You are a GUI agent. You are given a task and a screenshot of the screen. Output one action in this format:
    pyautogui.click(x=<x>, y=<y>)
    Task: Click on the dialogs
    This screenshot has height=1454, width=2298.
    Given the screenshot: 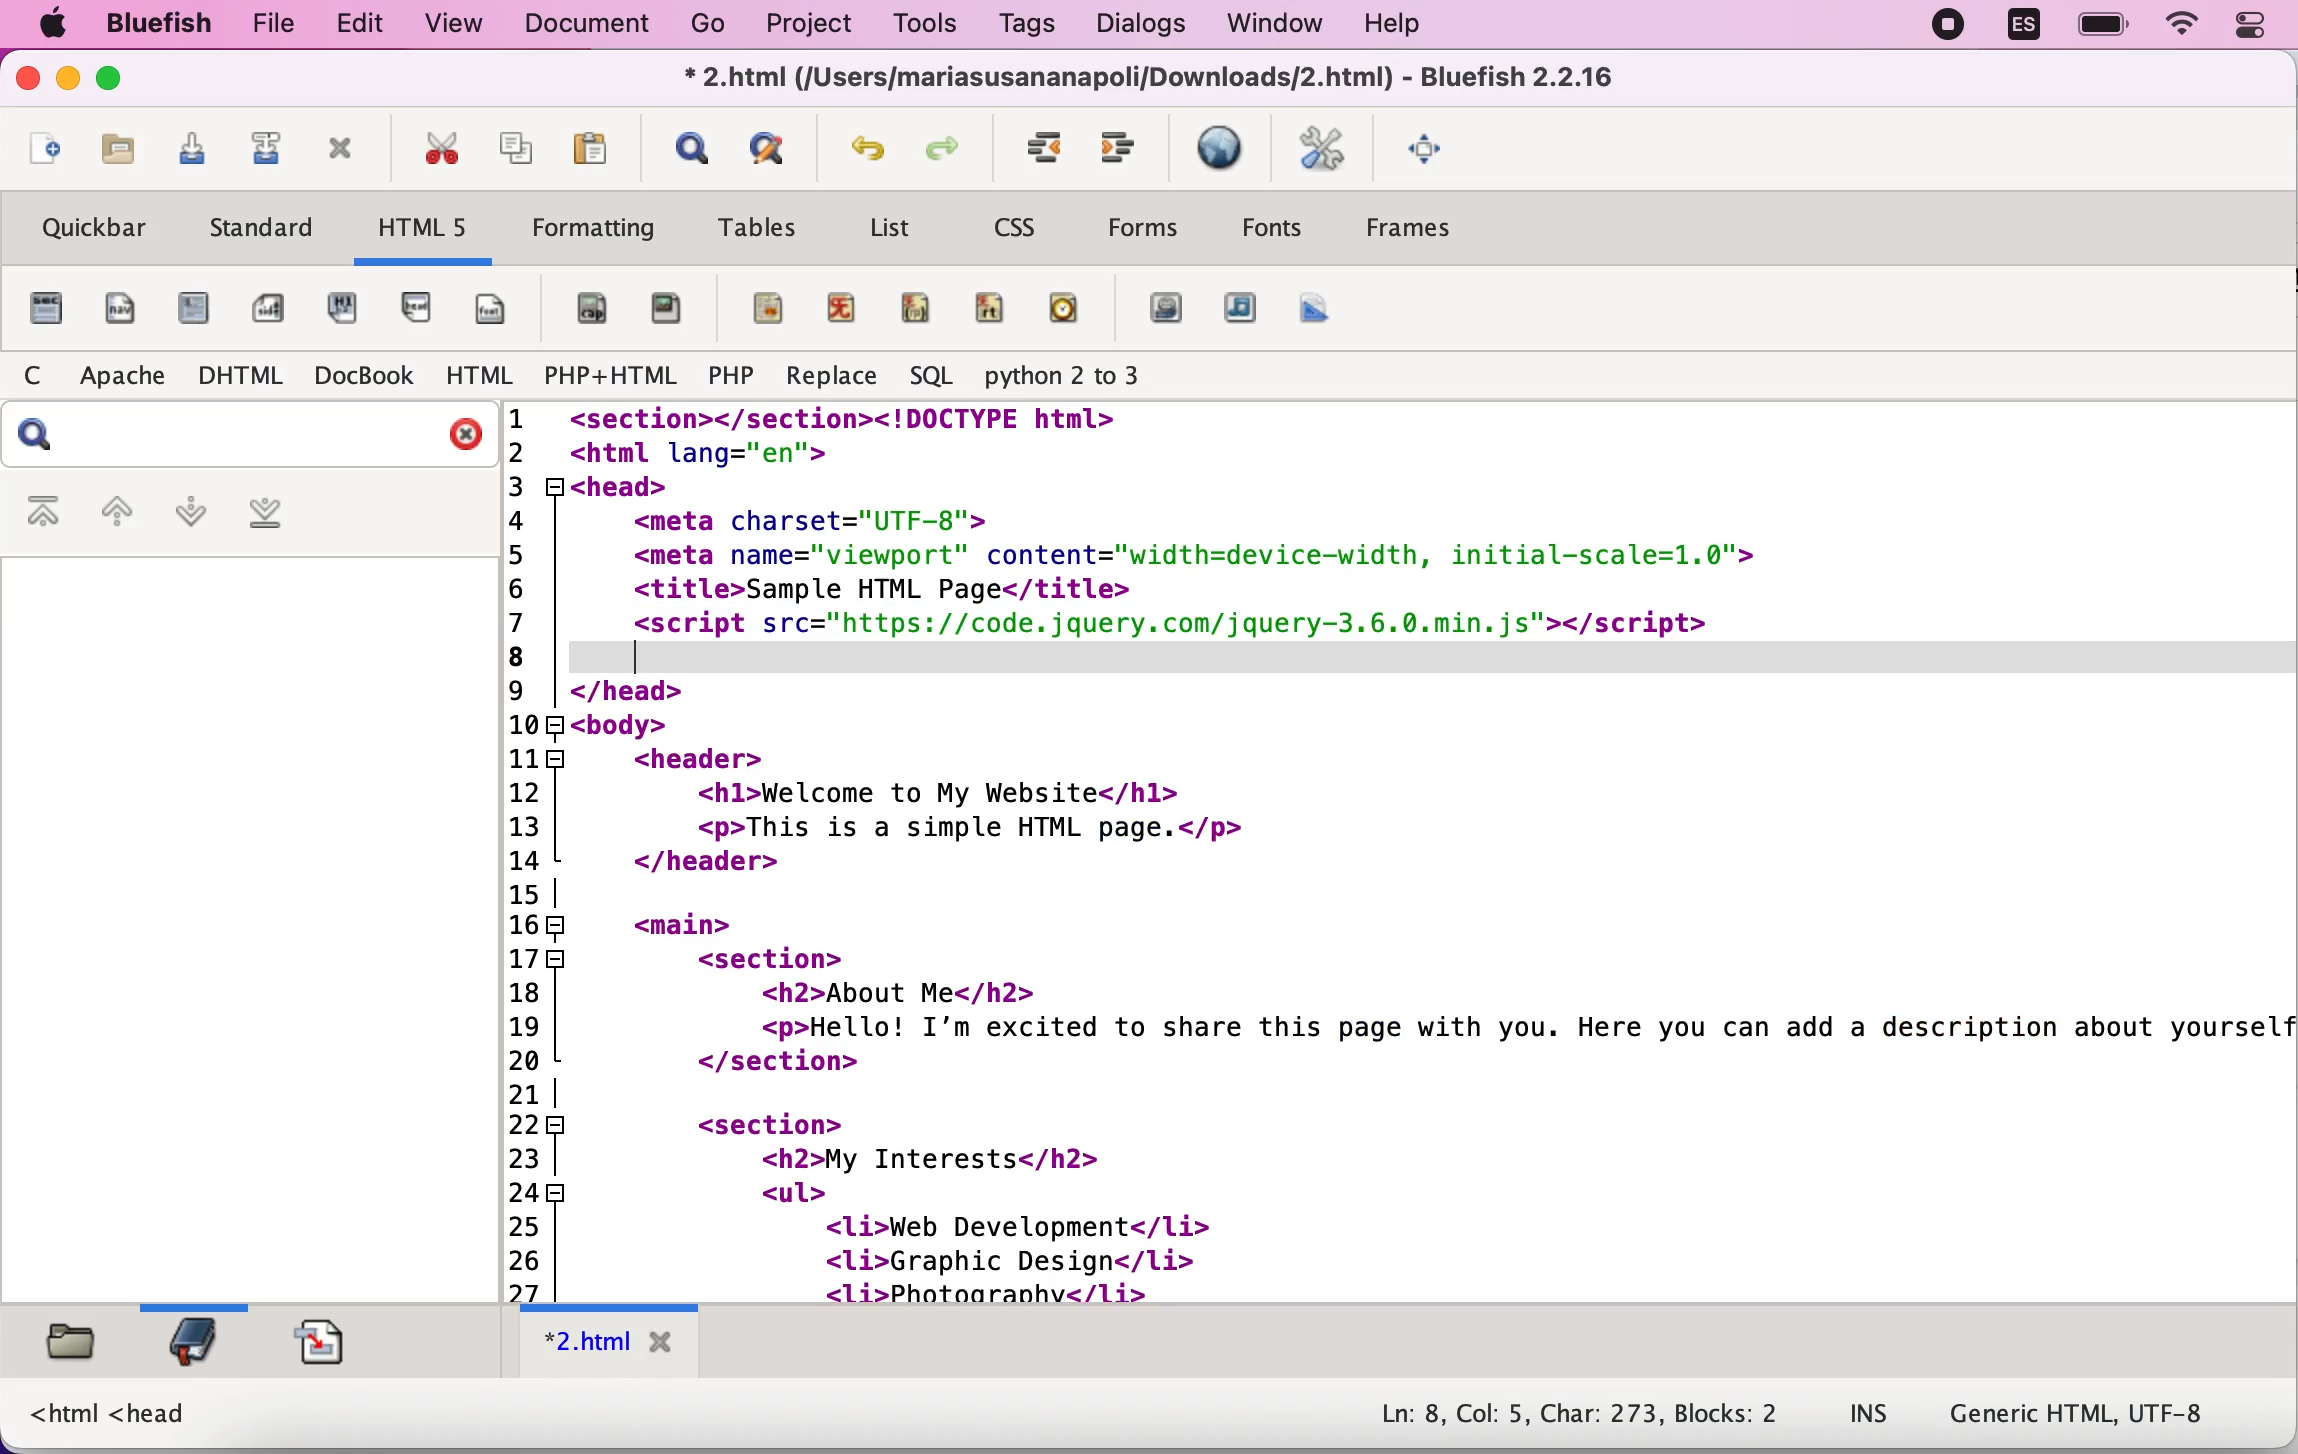 What is the action you would take?
    pyautogui.click(x=1143, y=24)
    